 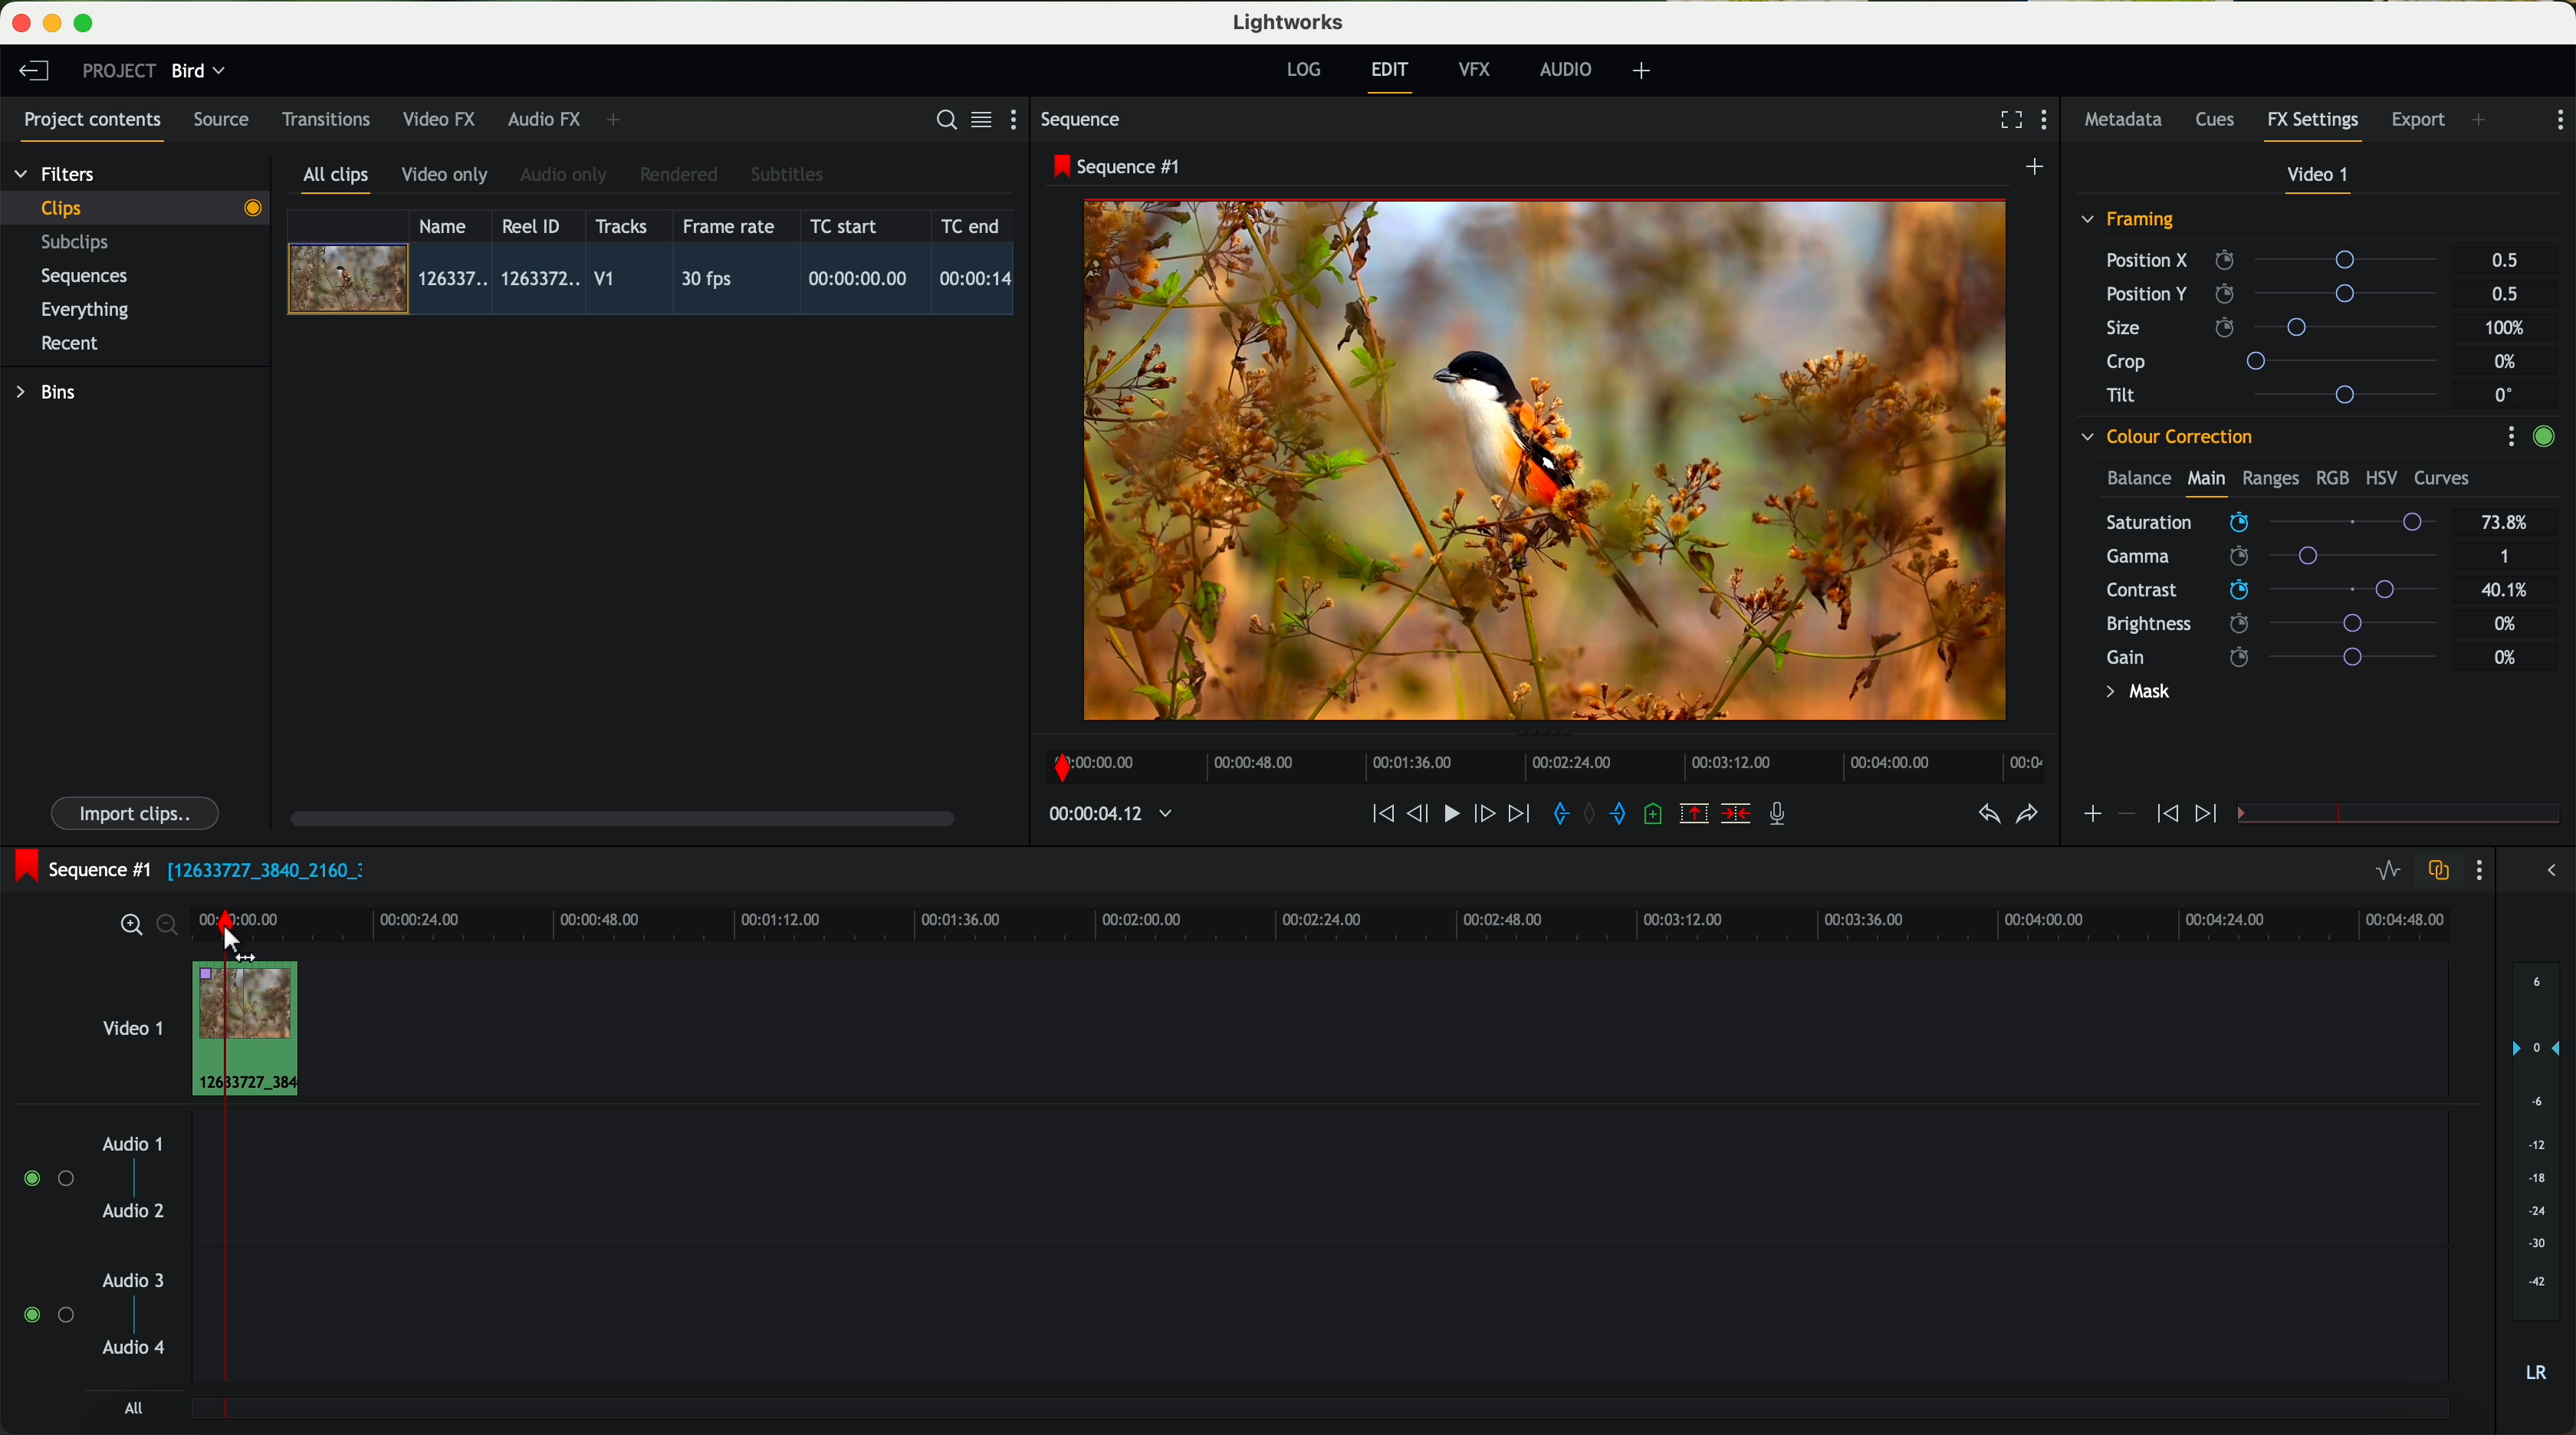 What do you see at coordinates (2442, 479) in the screenshot?
I see `curves` at bounding box center [2442, 479].